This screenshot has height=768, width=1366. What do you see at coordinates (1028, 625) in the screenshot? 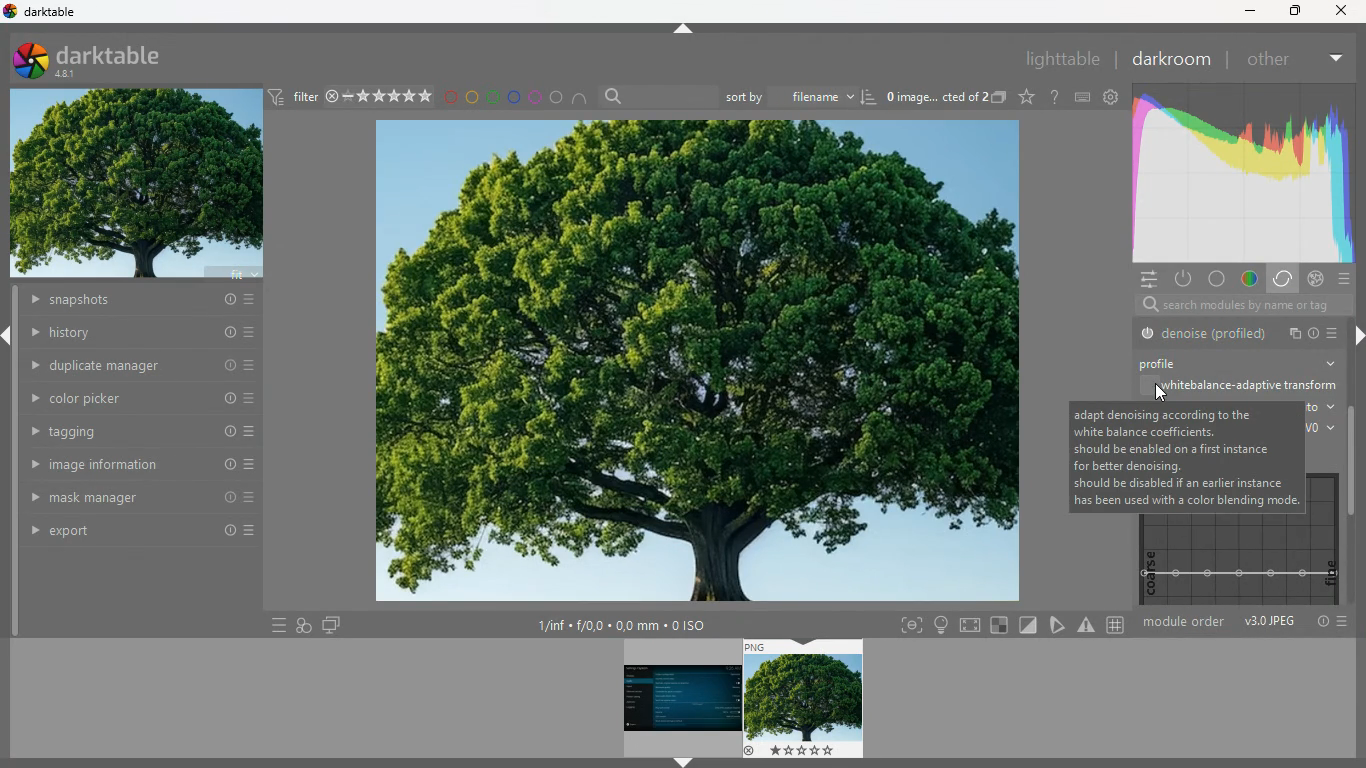
I see `diagnonal` at bounding box center [1028, 625].